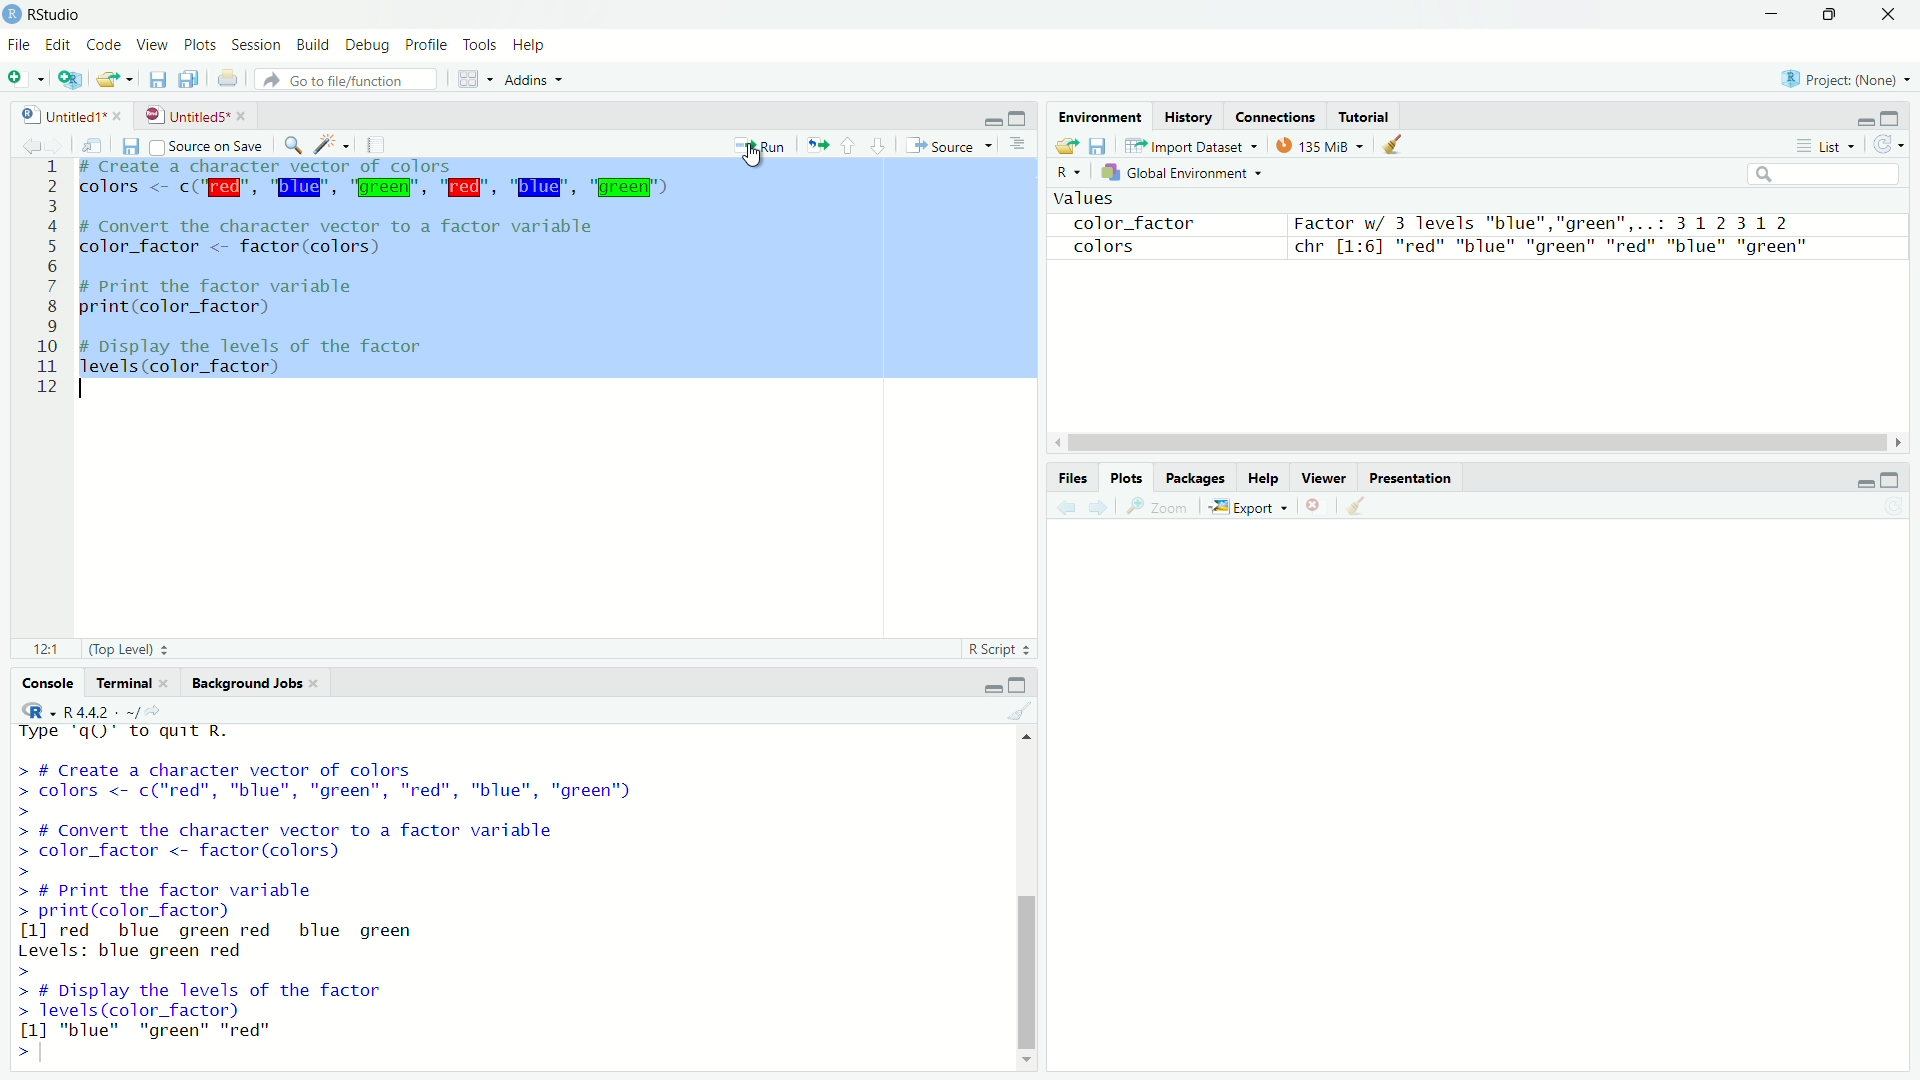 The height and width of the screenshot is (1080, 1920). What do you see at coordinates (333, 145) in the screenshot?
I see `code tools` at bounding box center [333, 145].